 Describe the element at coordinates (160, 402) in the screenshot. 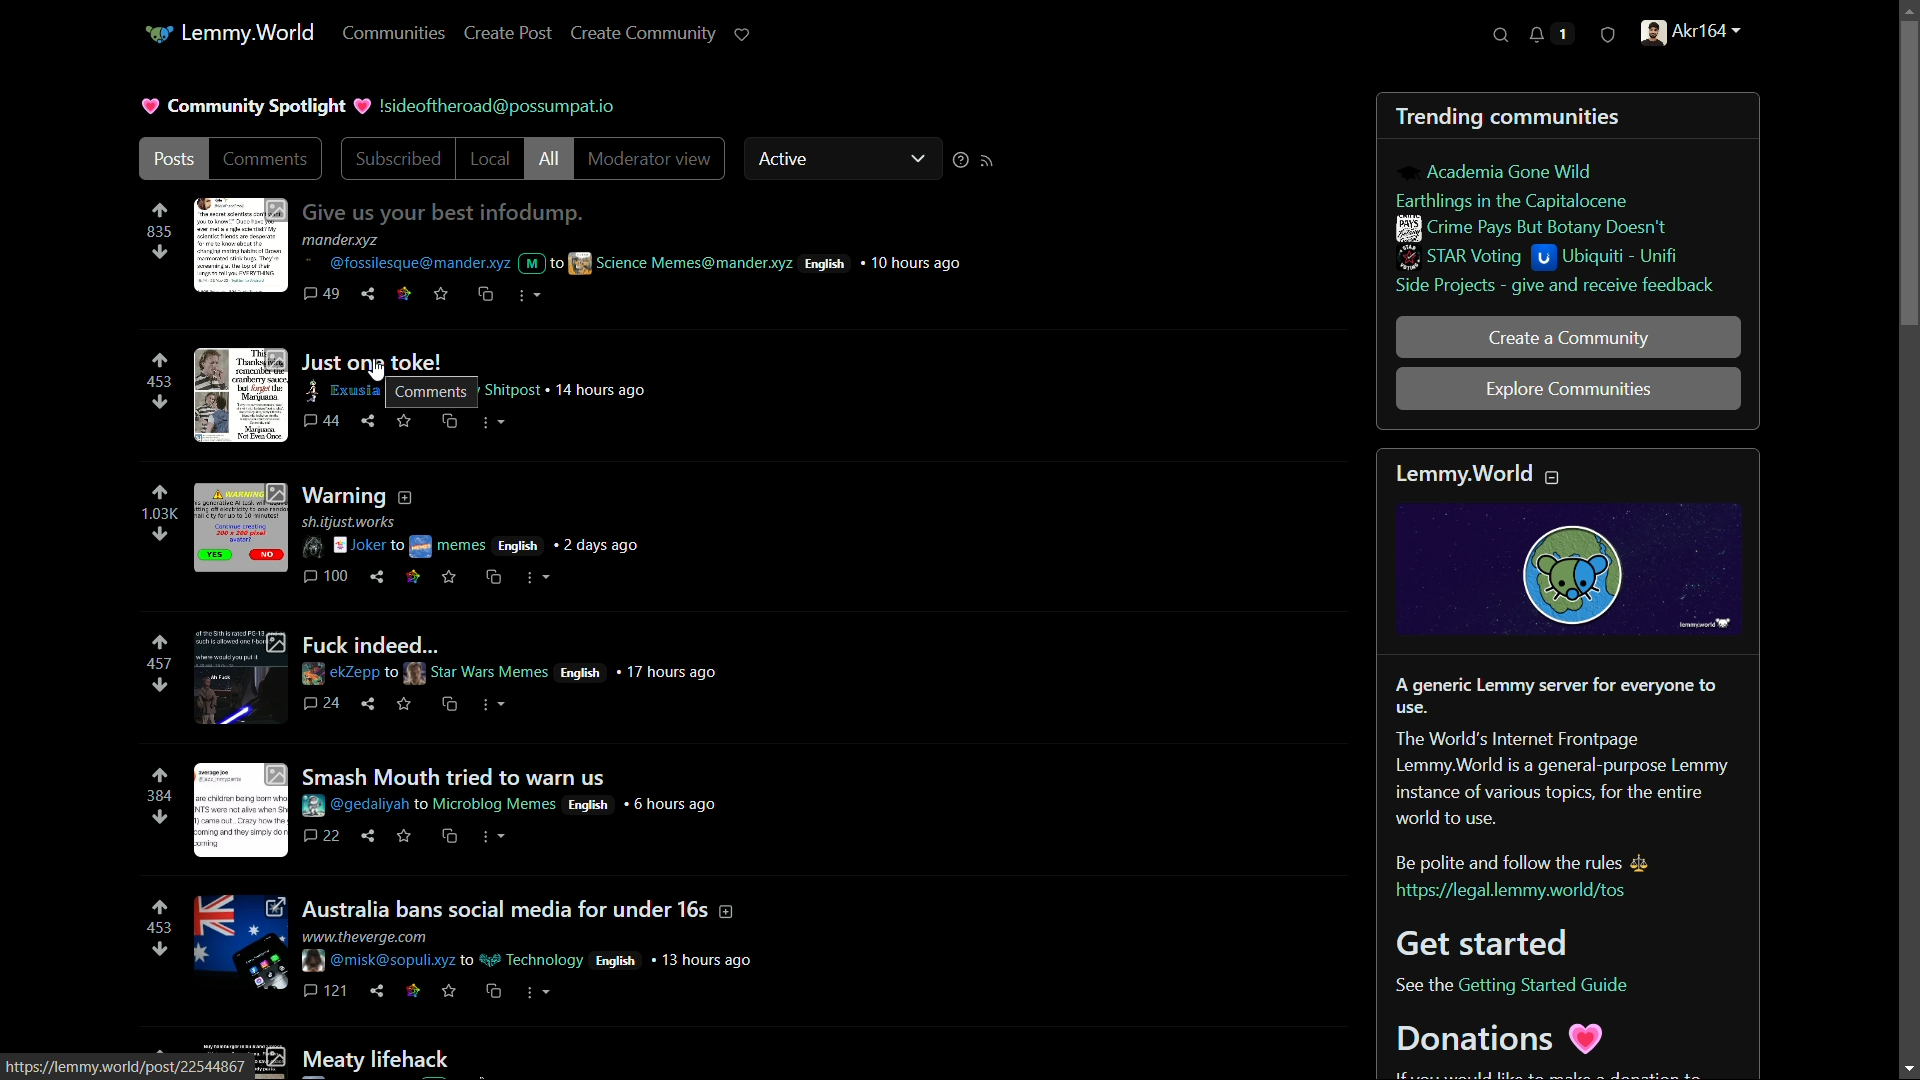

I see `downvote` at that location.